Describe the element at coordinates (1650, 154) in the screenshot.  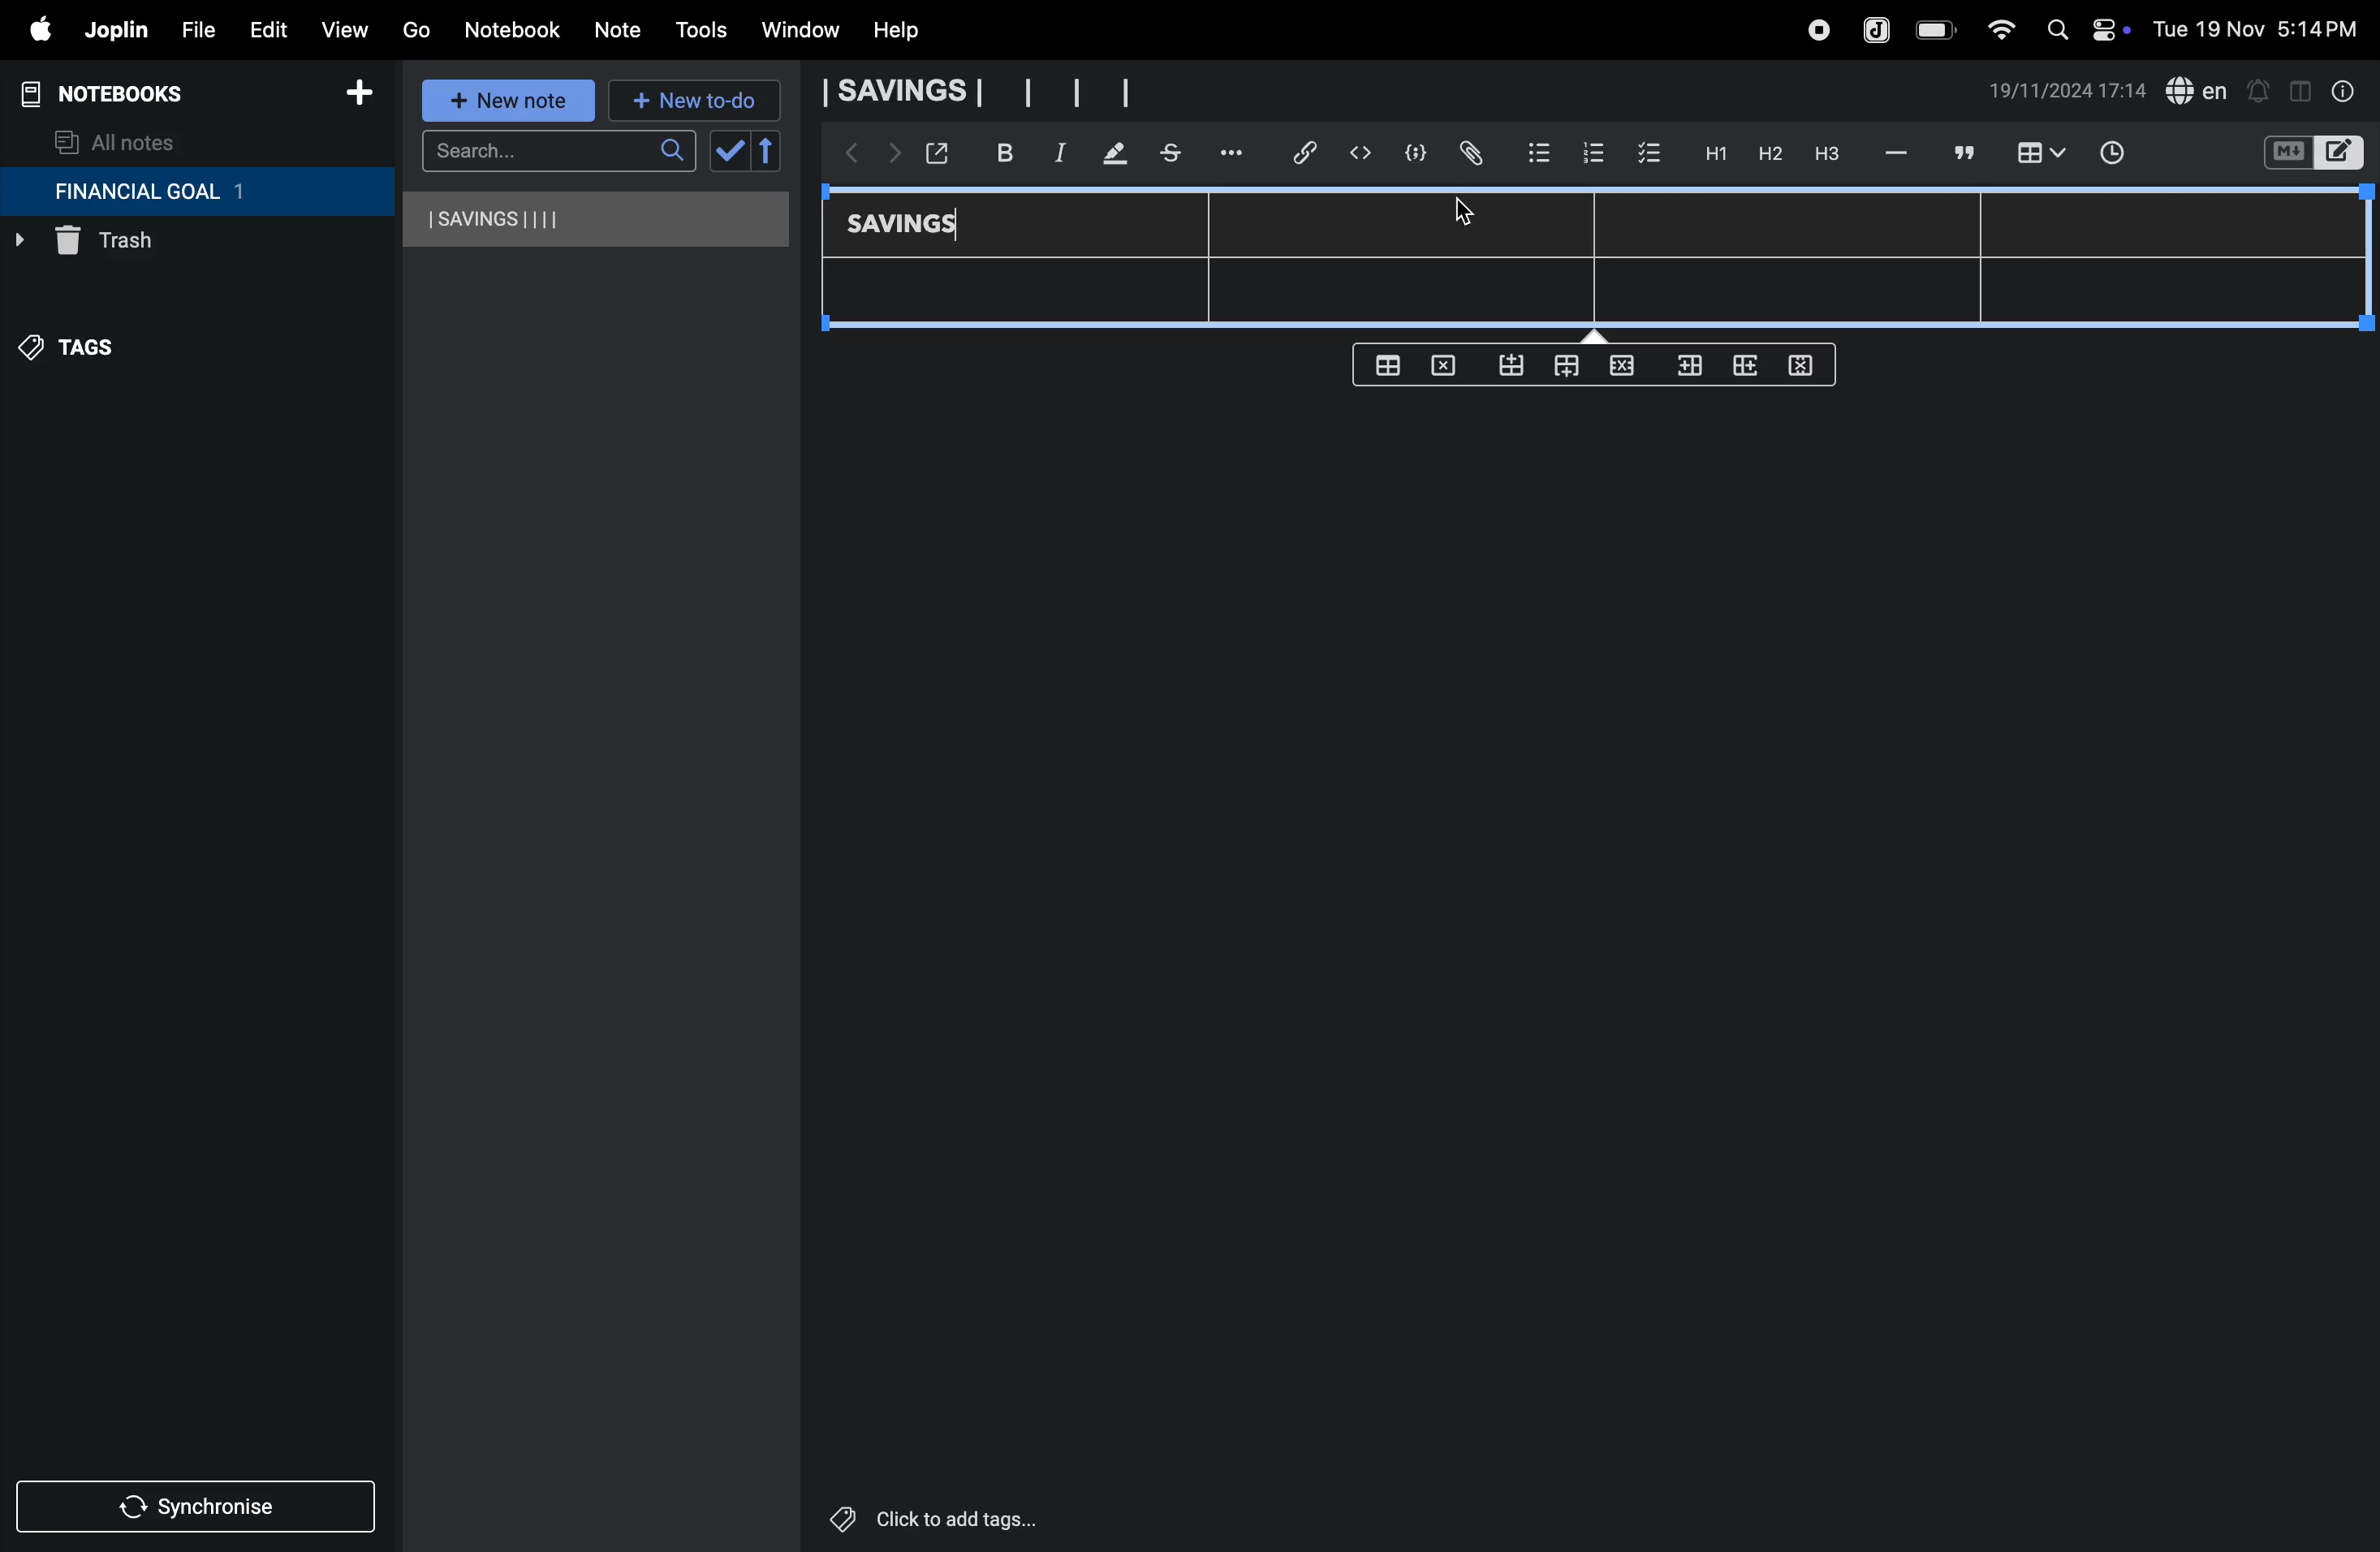
I see `check box` at that location.